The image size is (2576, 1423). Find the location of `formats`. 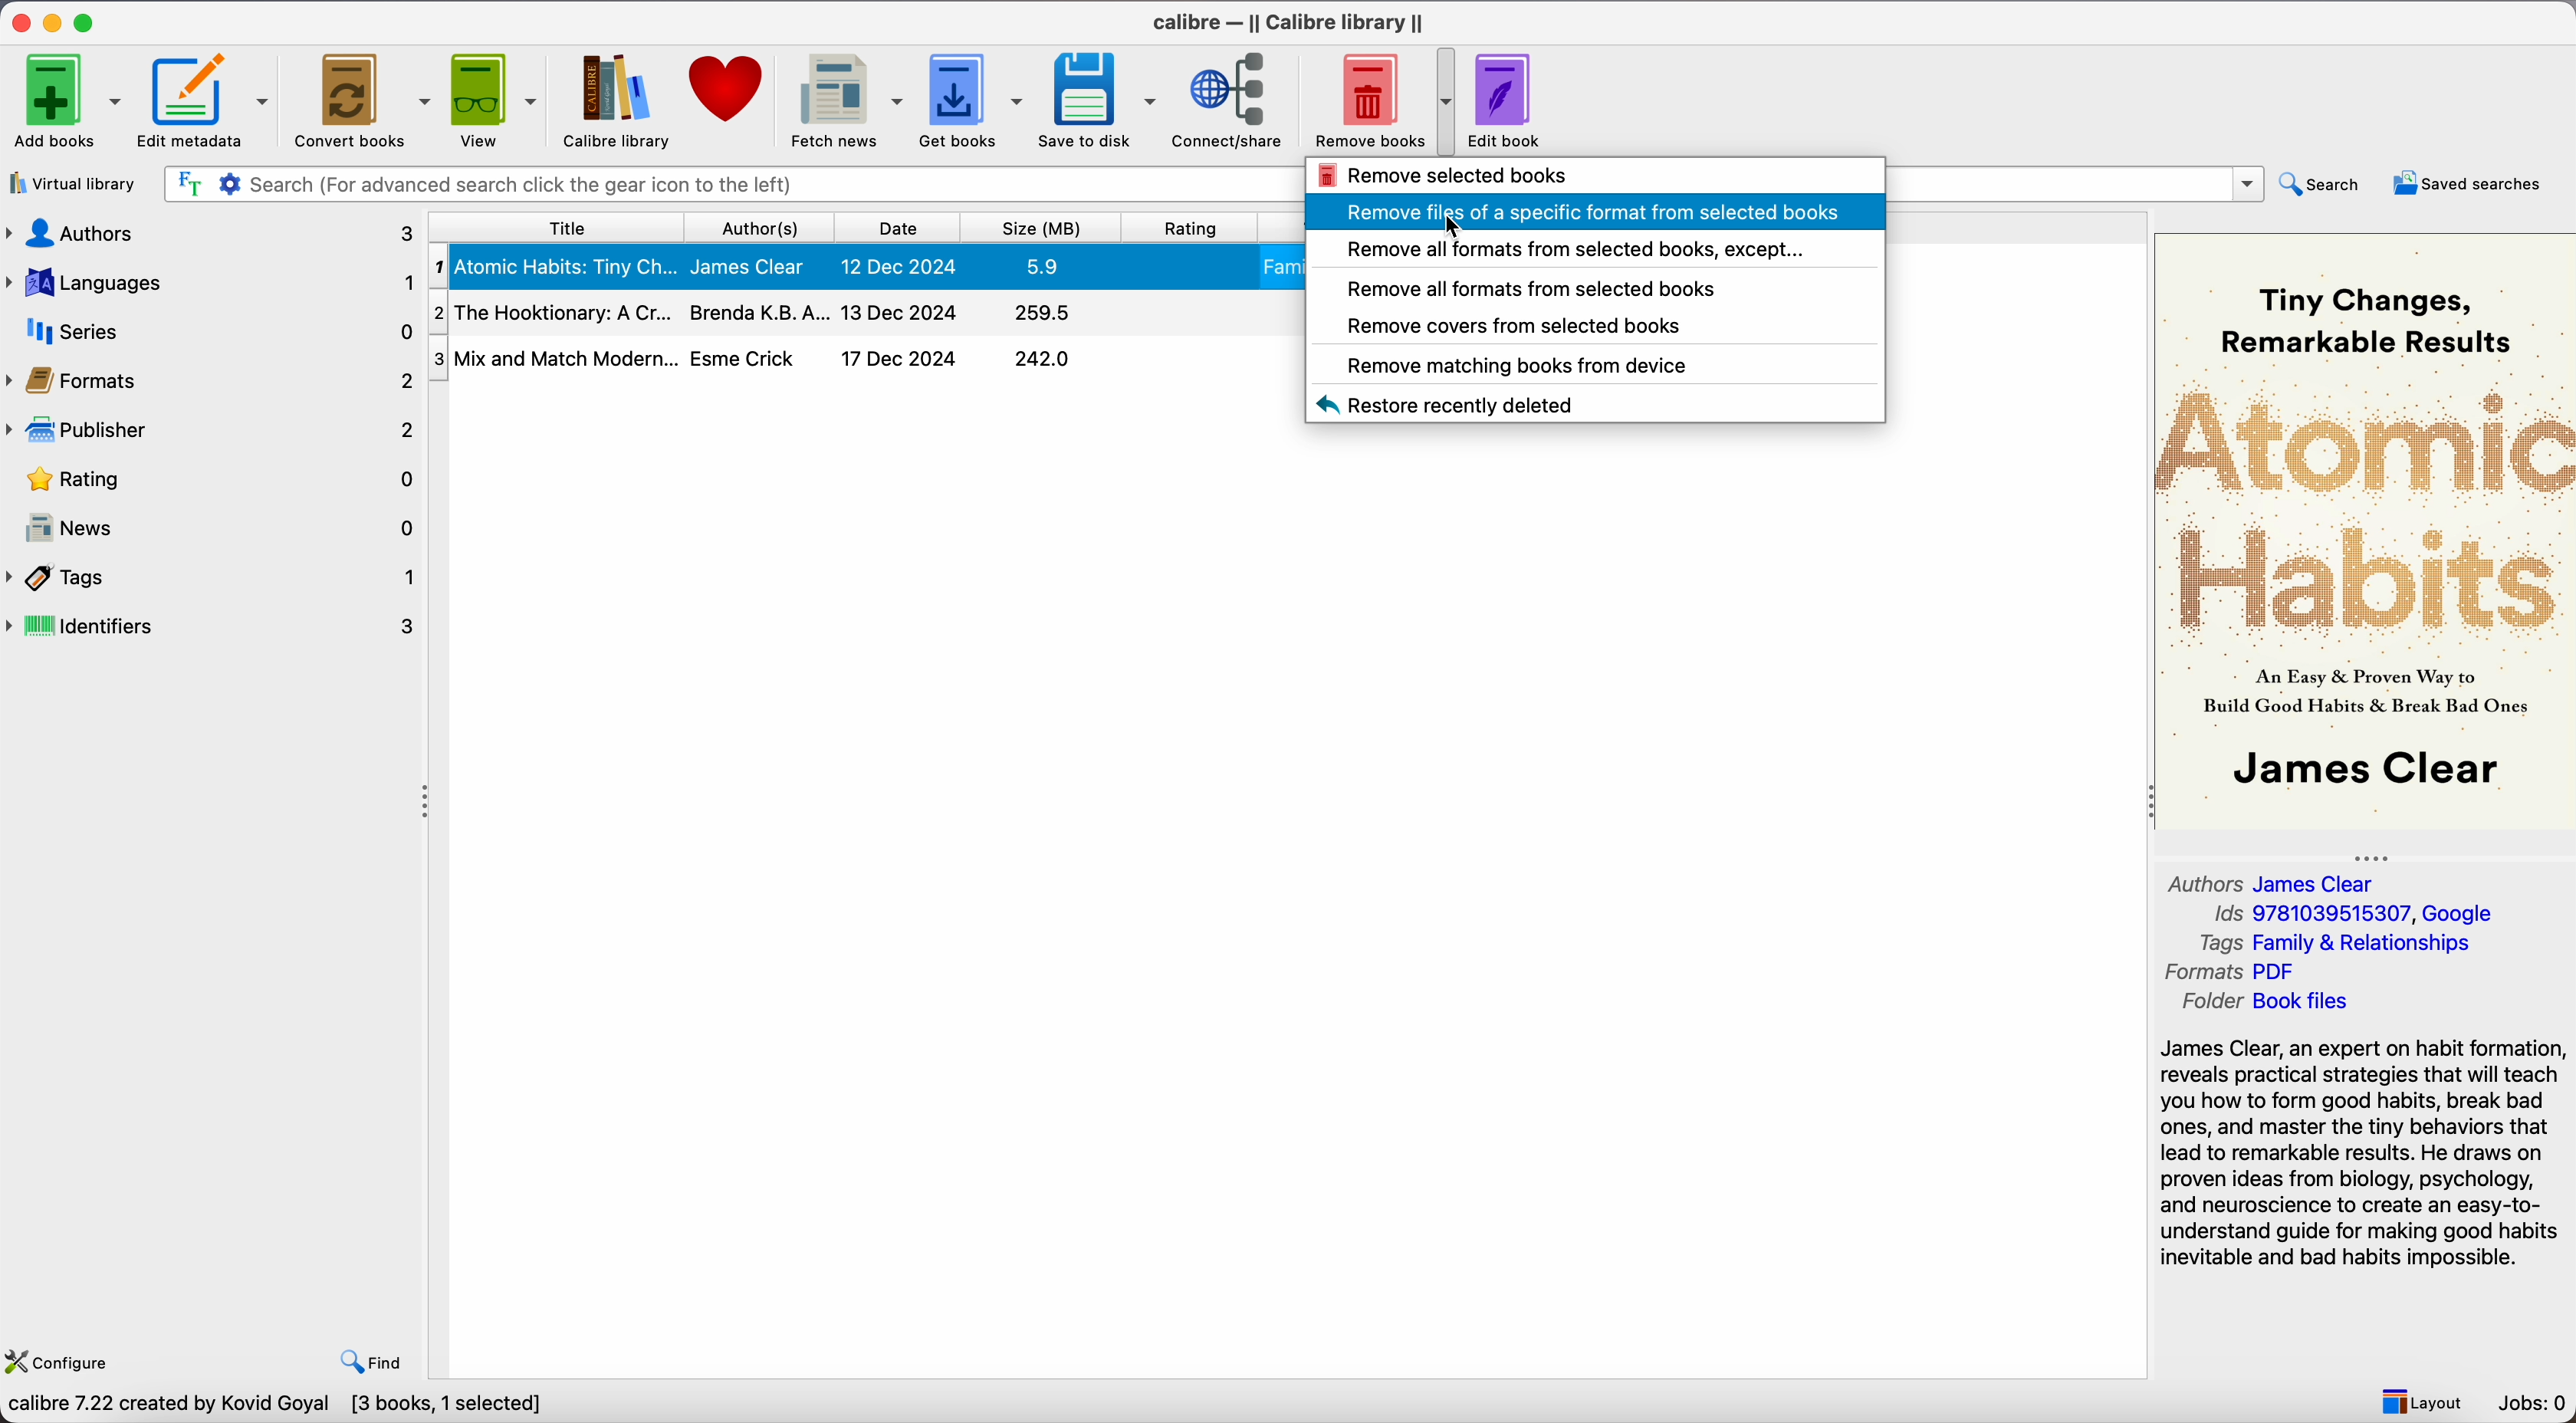

formats is located at coordinates (211, 378).